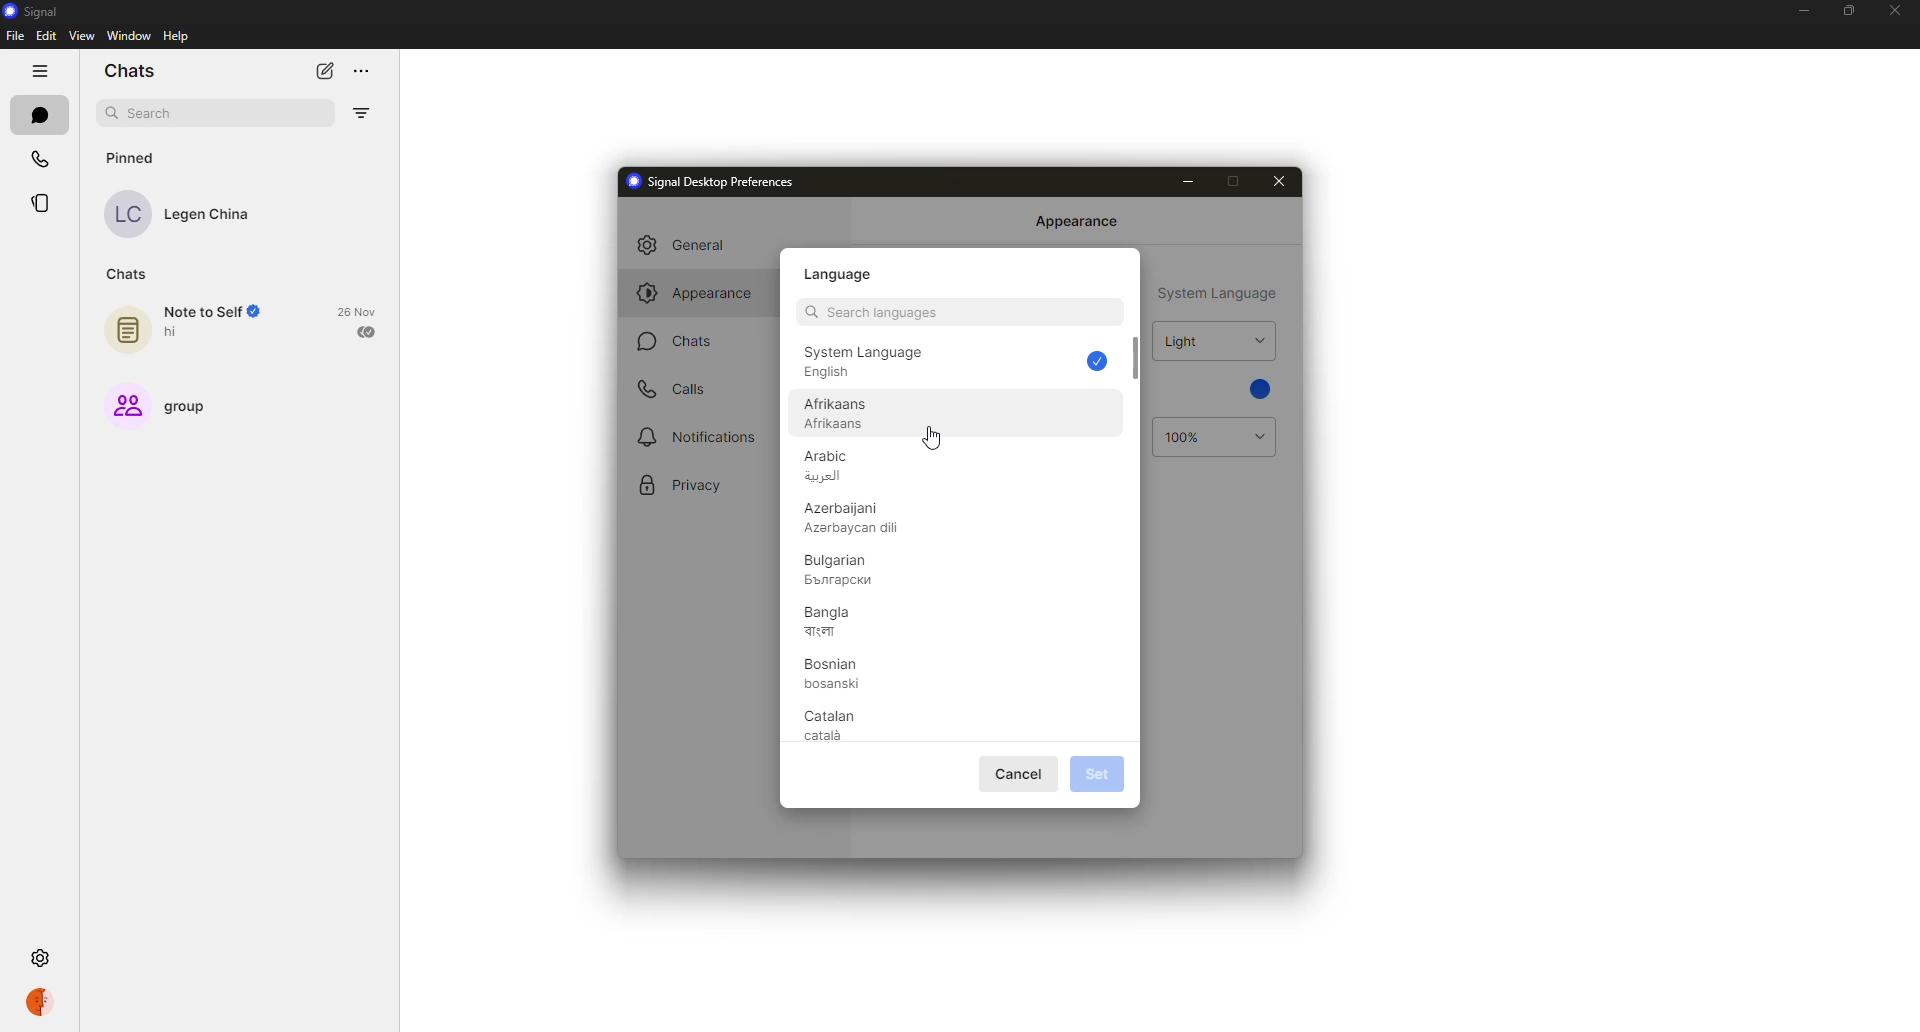  I want to click on pinned, so click(134, 157).